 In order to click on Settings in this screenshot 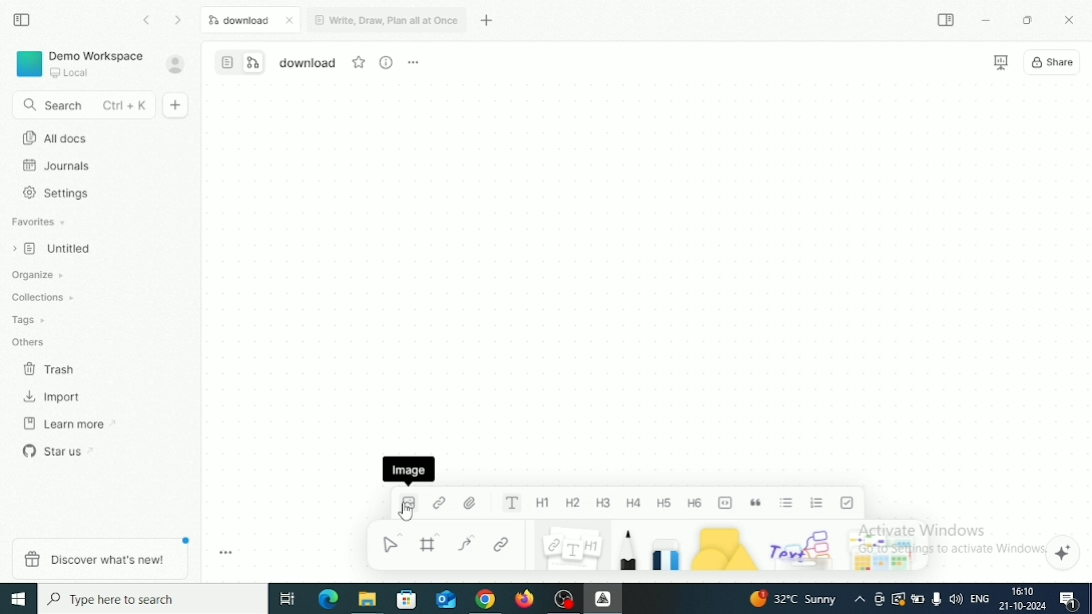, I will do `click(56, 195)`.